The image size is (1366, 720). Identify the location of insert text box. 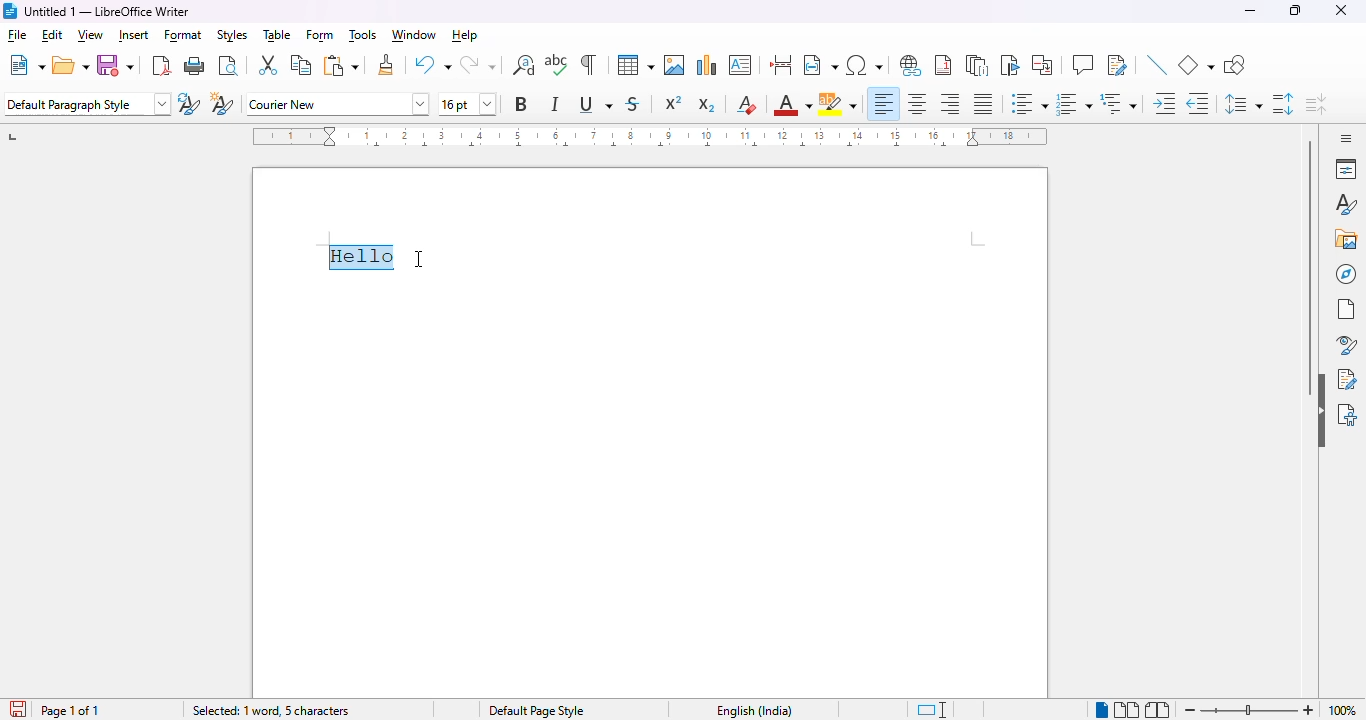
(740, 65).